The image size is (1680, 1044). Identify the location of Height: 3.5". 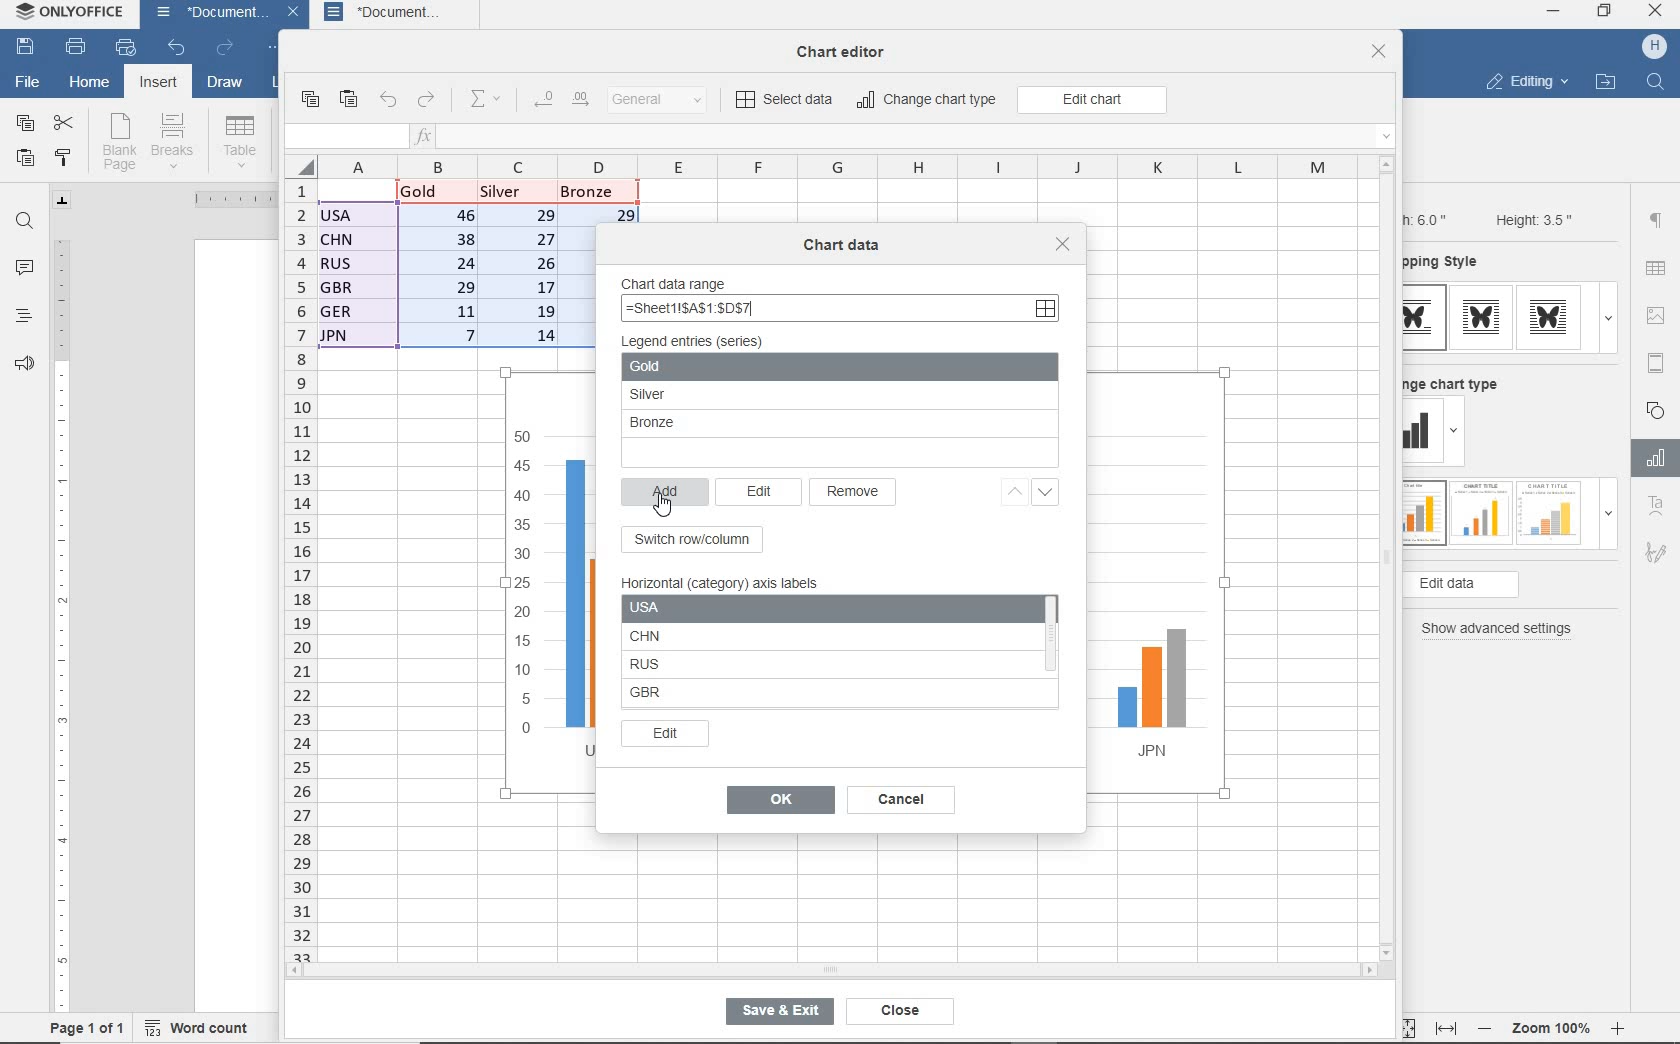
(1543, 221).